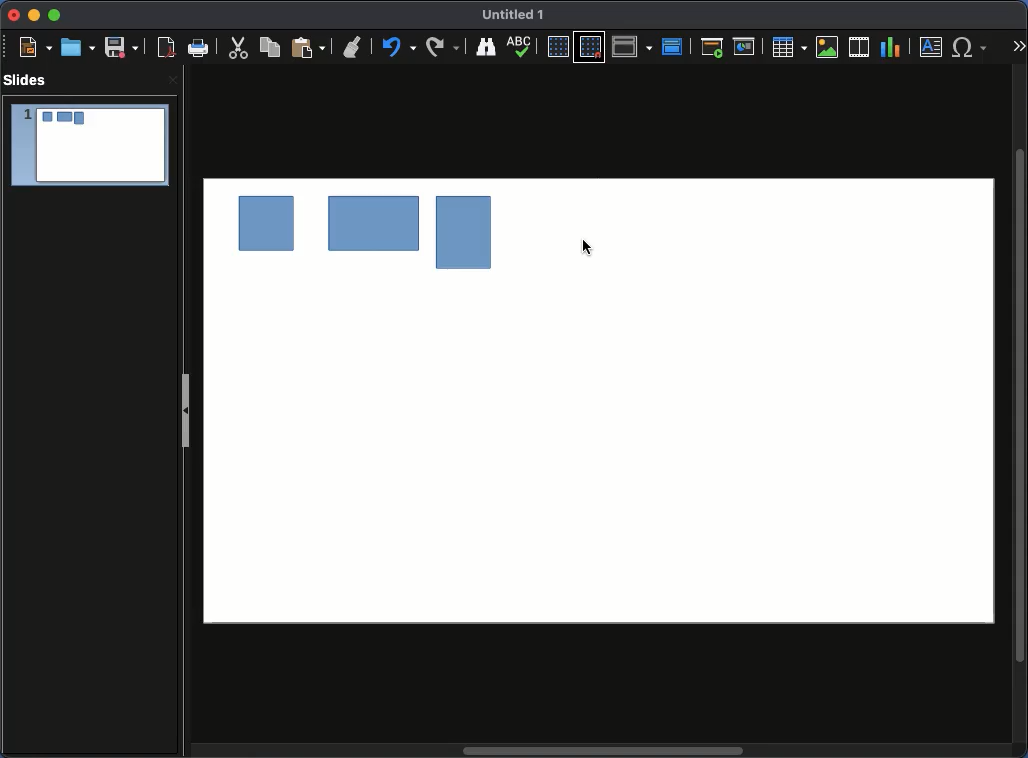  Describe the element at coordinates (352, 43) in the screenshot. I see `Undo` at that location.